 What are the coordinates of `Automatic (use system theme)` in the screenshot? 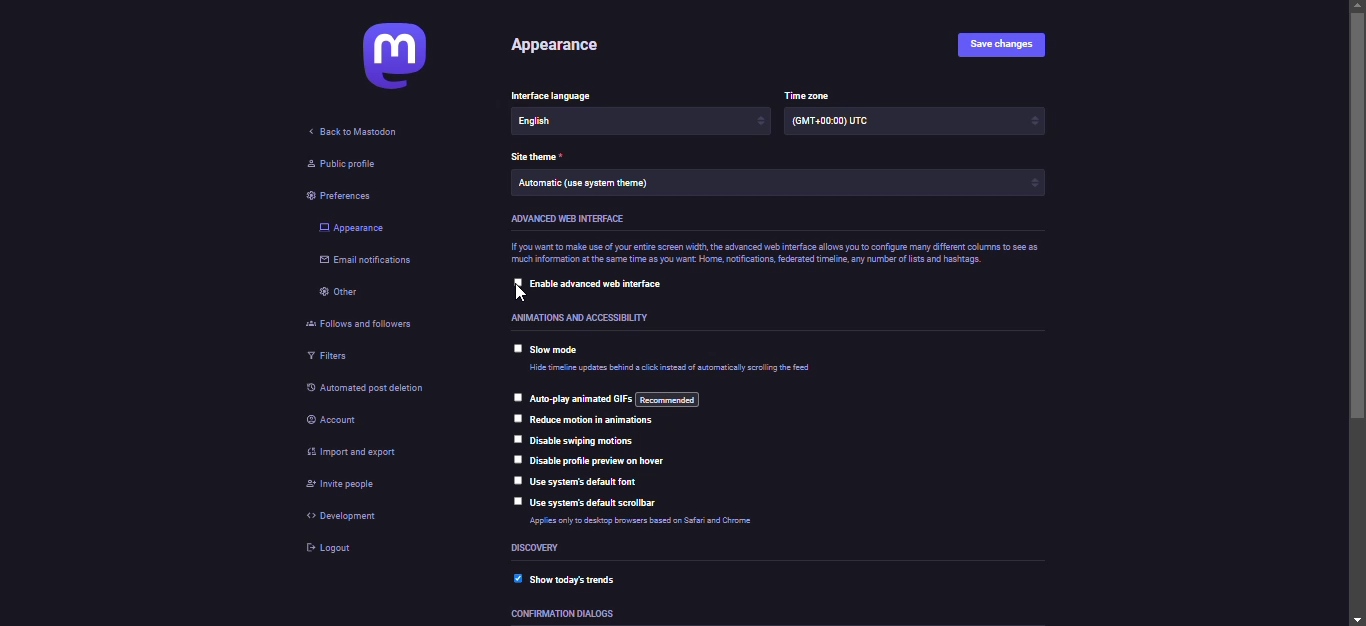 It's located at (765, 183).